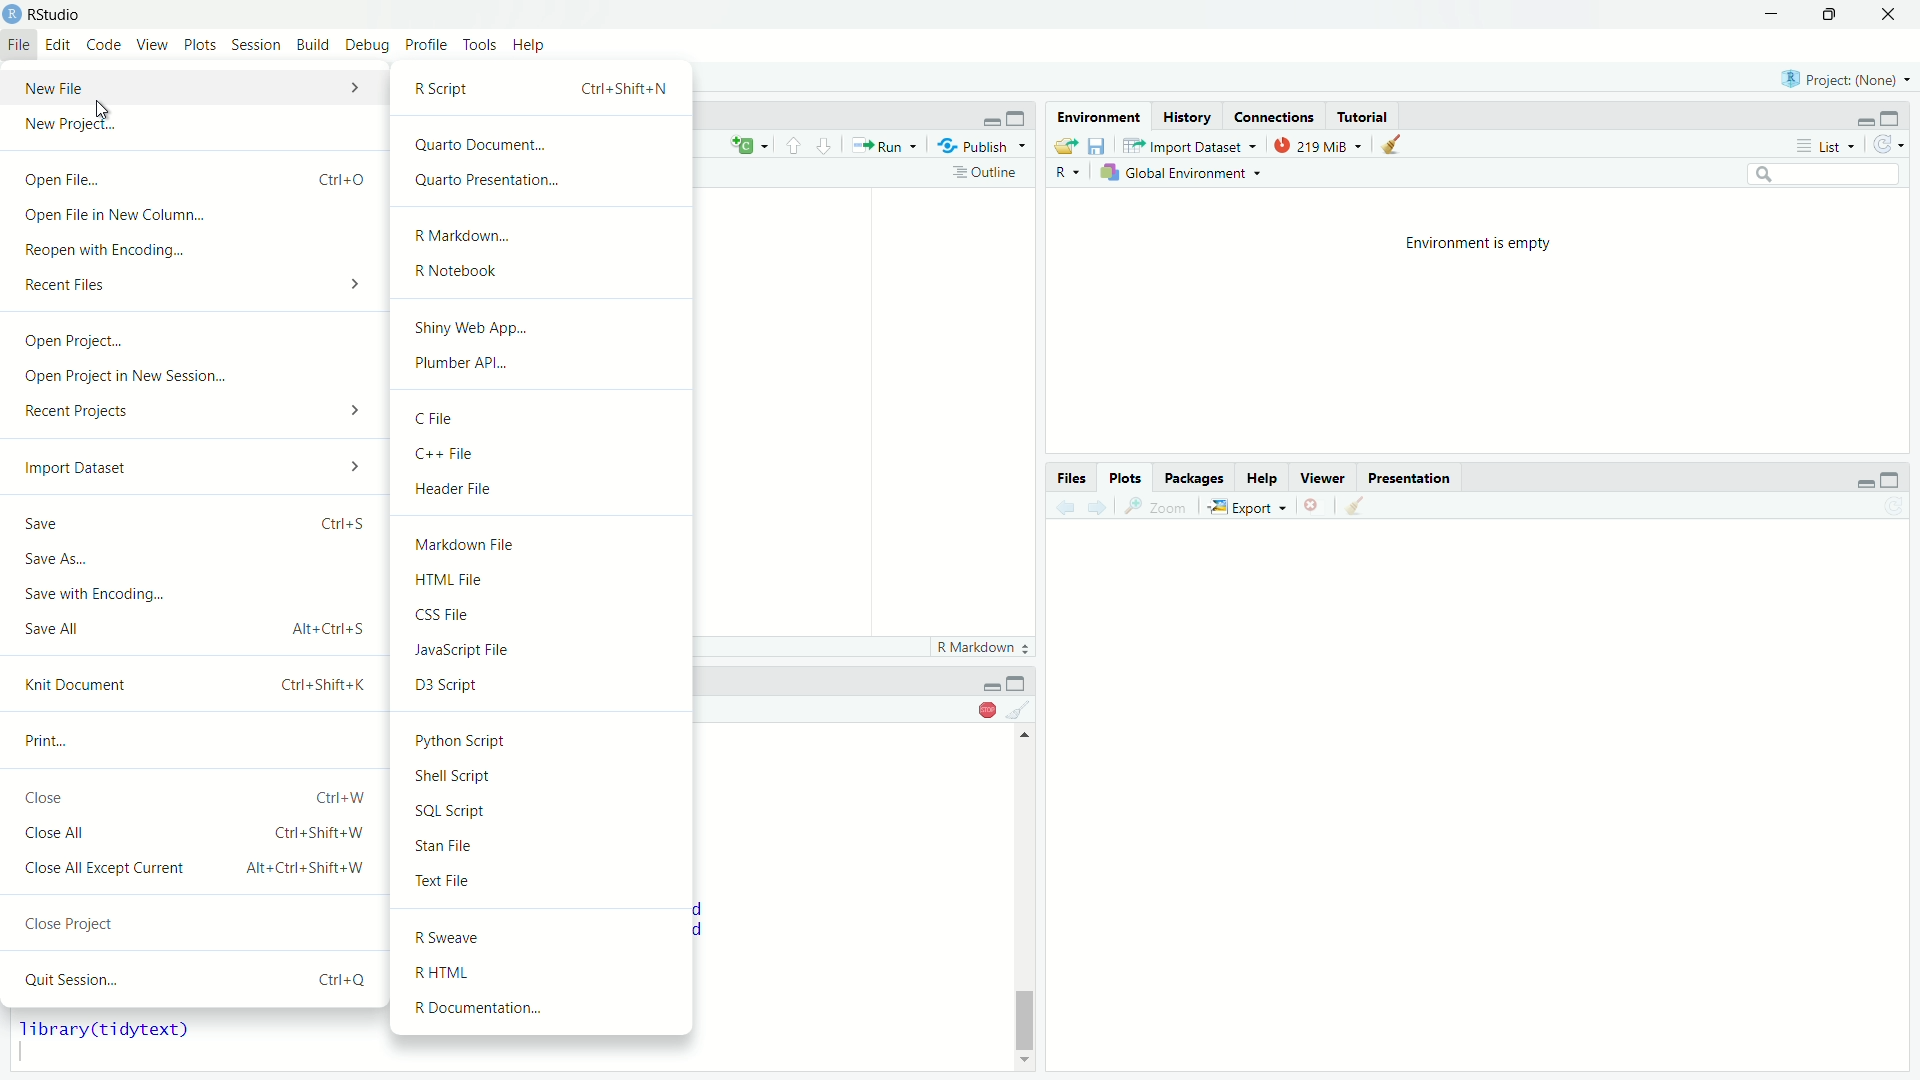  Describe the element at coordinates (189, 592) in the screenshot. I see `Save with Encoding.` at that location.